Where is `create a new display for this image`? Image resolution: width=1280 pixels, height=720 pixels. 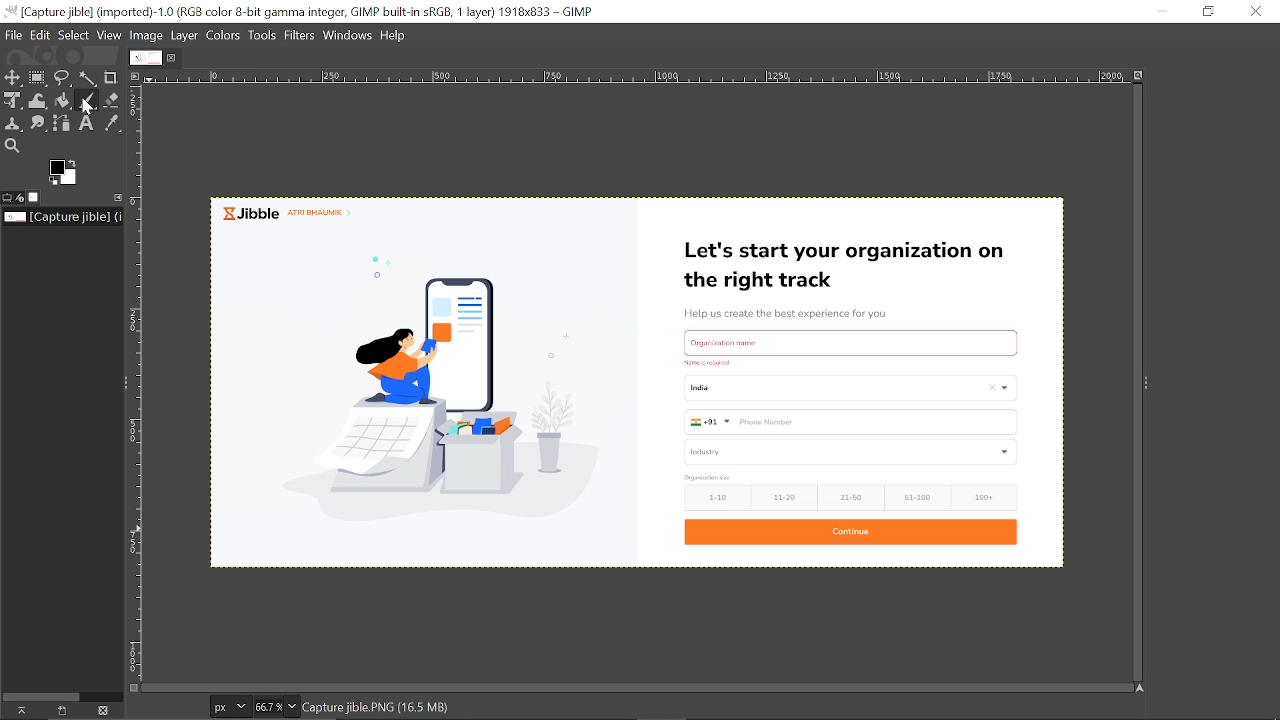
create a new display for this image is located at coordinates (59, 710).